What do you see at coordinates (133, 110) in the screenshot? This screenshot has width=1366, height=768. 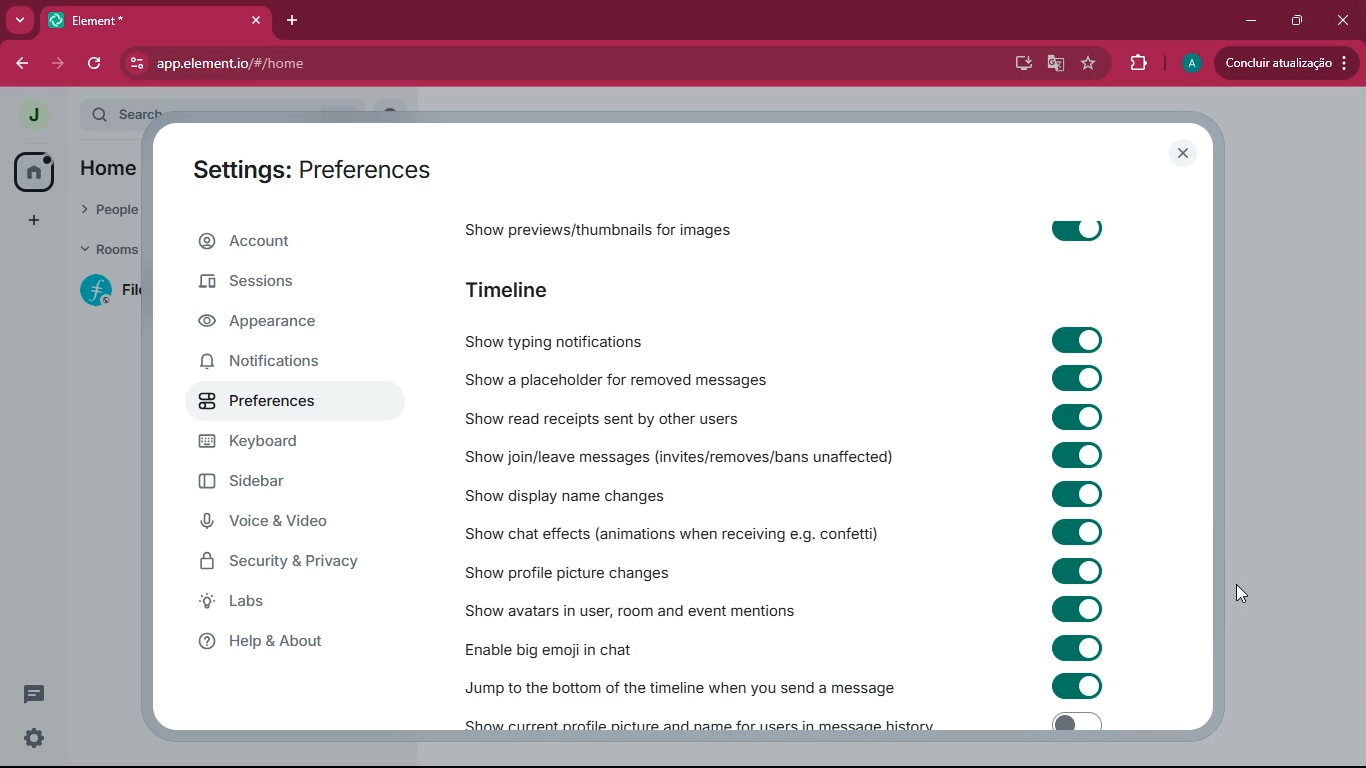 I see `search` at bounding box center [133, 110].